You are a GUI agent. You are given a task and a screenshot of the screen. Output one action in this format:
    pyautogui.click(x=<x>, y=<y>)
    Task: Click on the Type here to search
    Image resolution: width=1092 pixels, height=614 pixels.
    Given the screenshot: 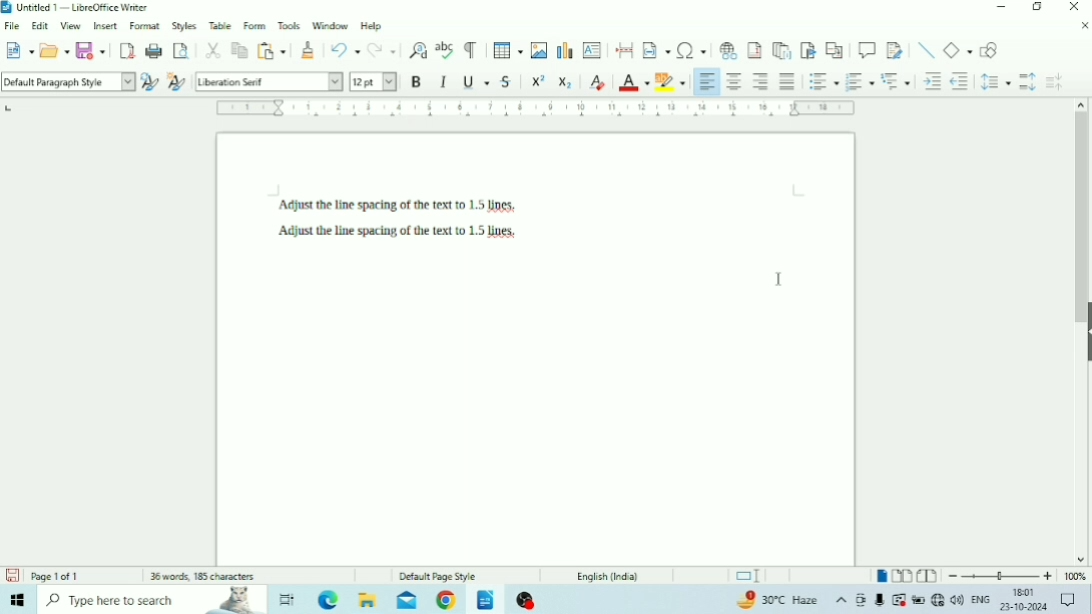 What is the action you would take?
    pyautogui.click(x=152, y=600)
    